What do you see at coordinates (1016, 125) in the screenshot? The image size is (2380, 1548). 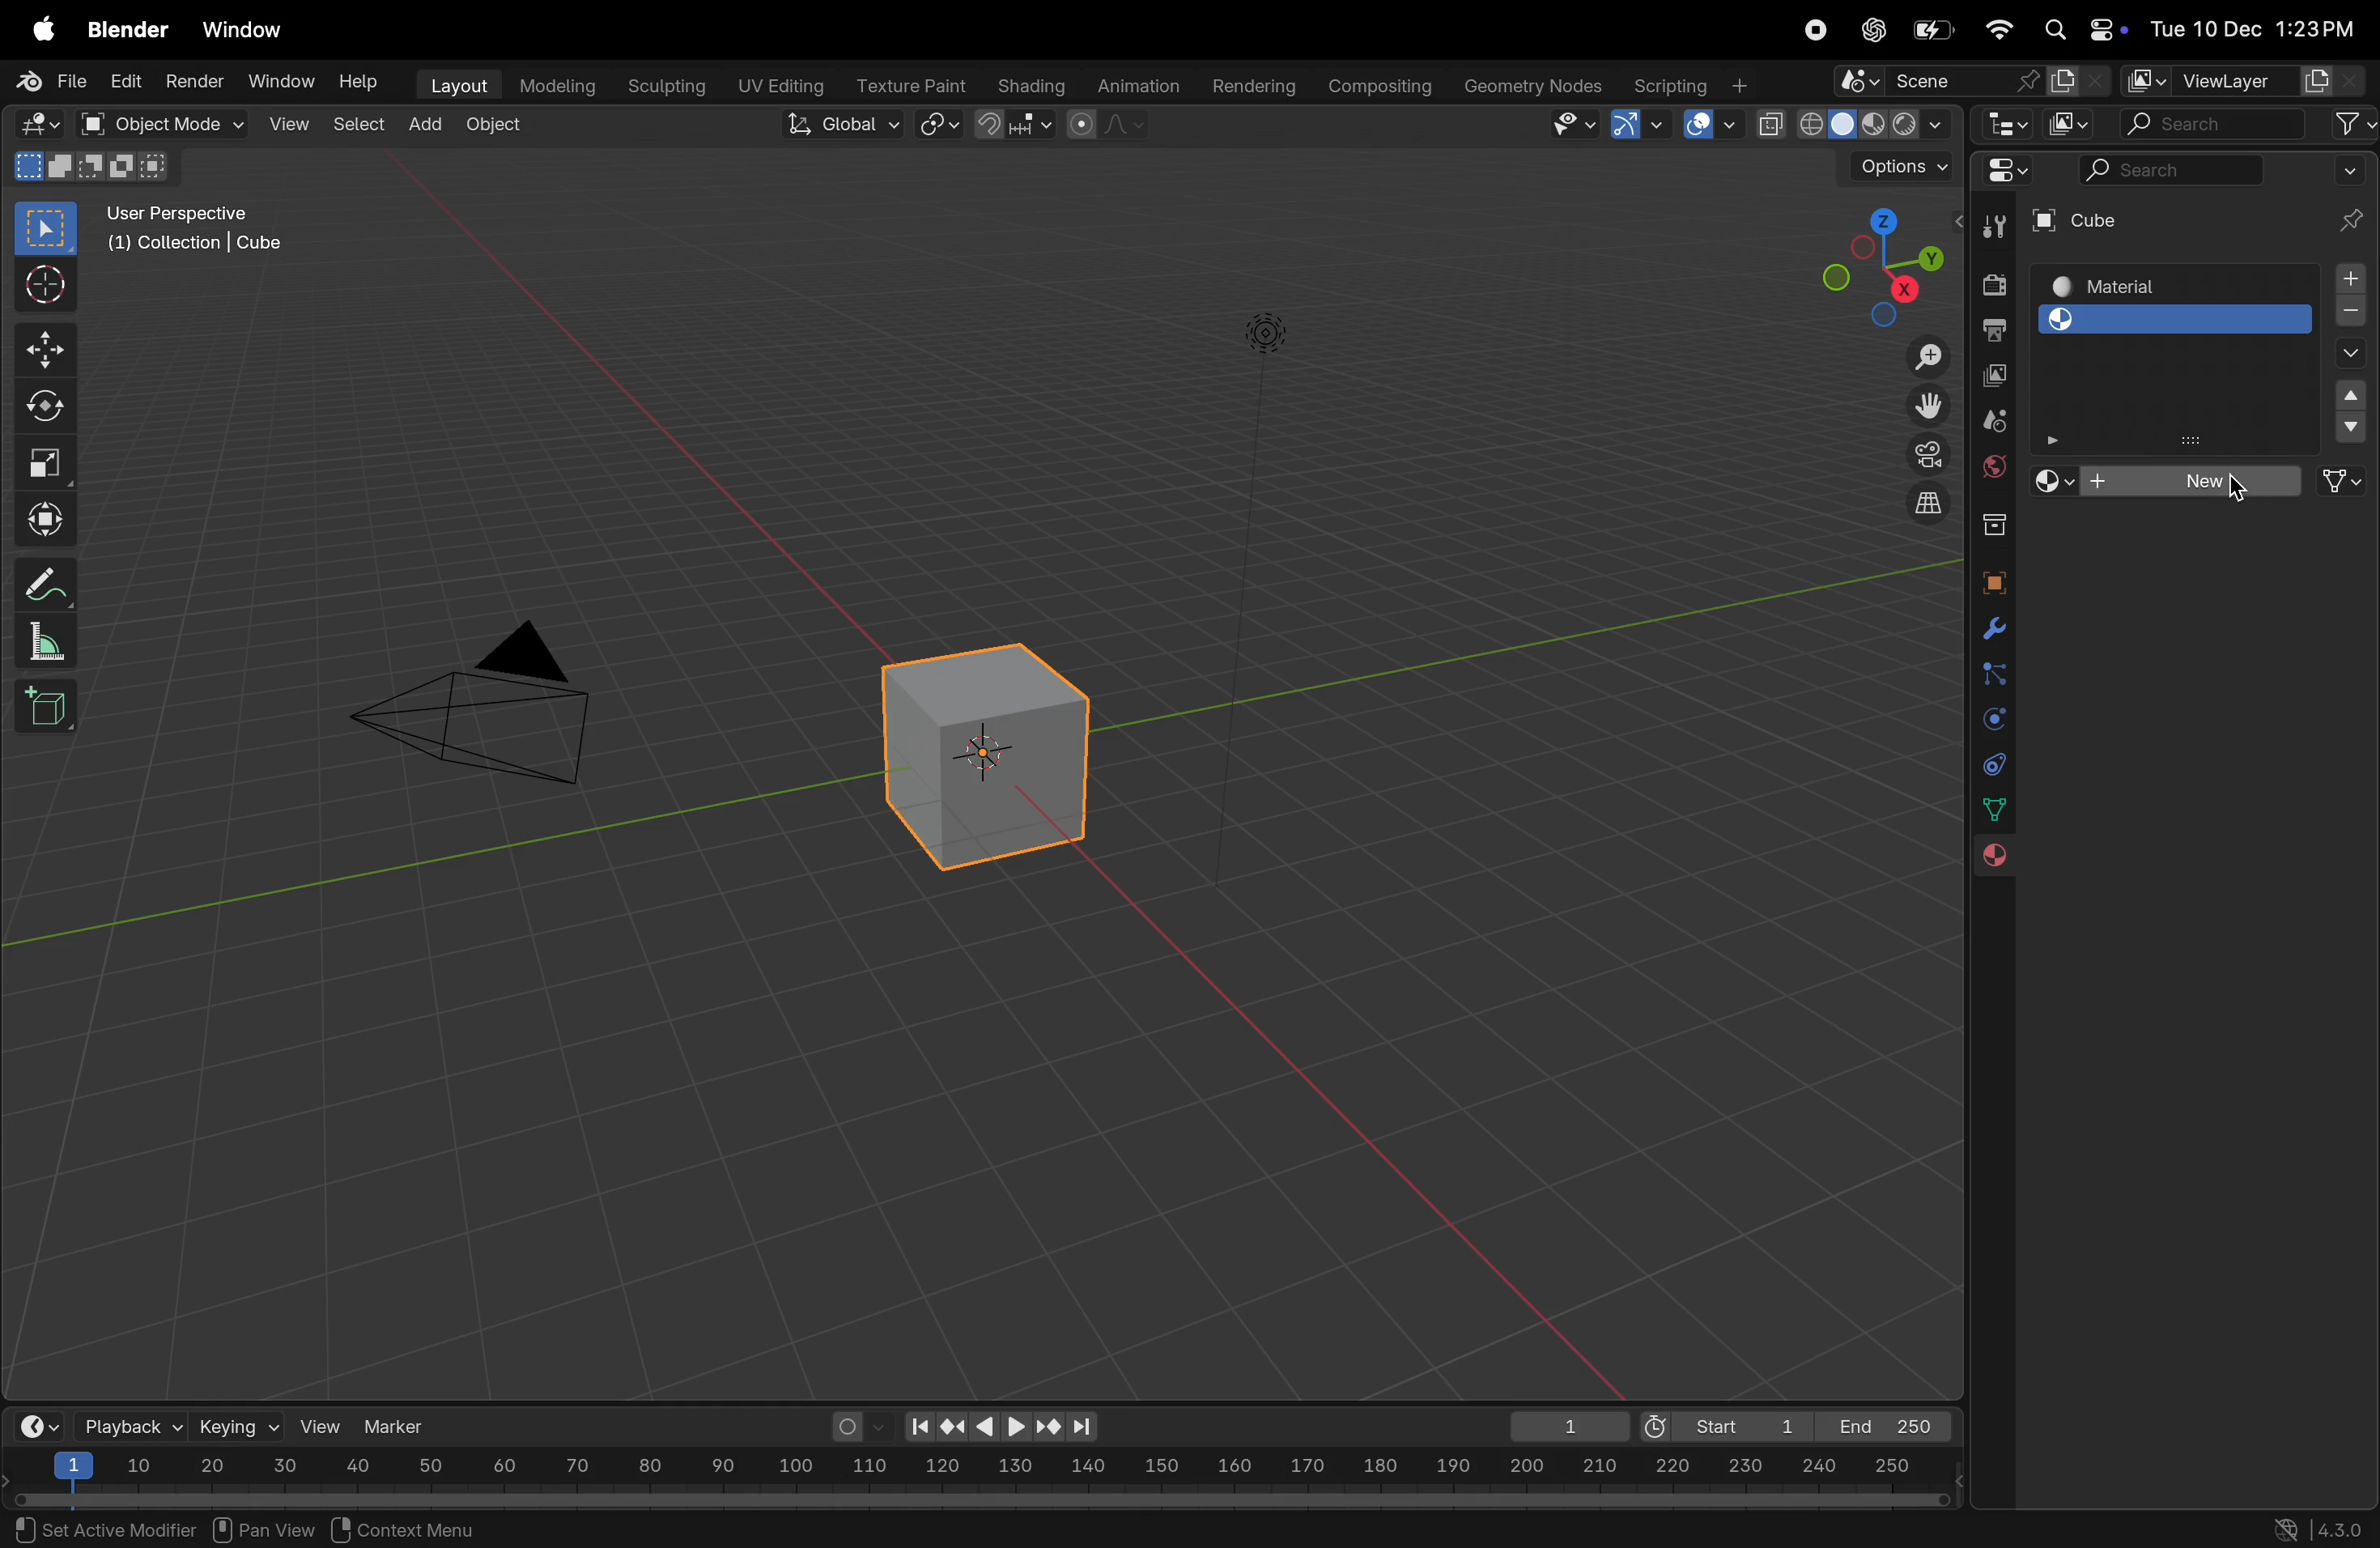 I see `transform point` at bounding box center [1016, 125].